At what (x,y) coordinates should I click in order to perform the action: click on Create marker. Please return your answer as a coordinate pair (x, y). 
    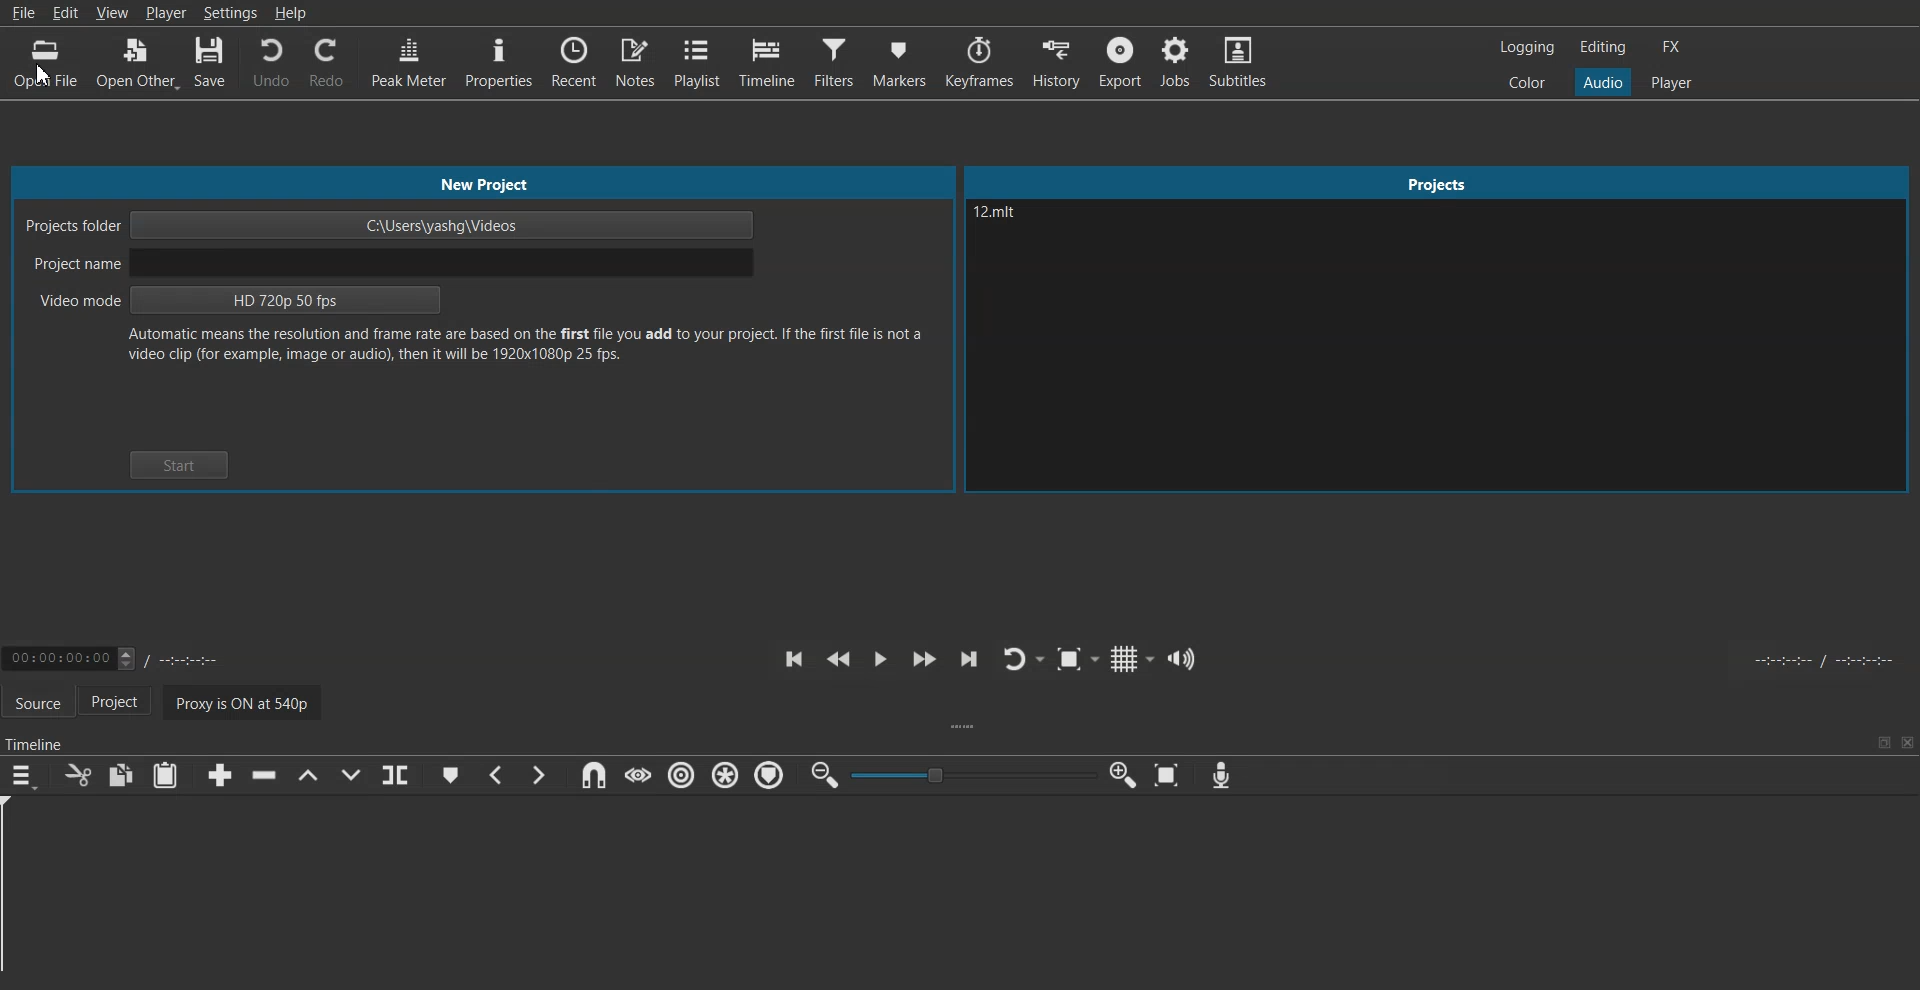
    Looking at the image, I should click on (450, 775).